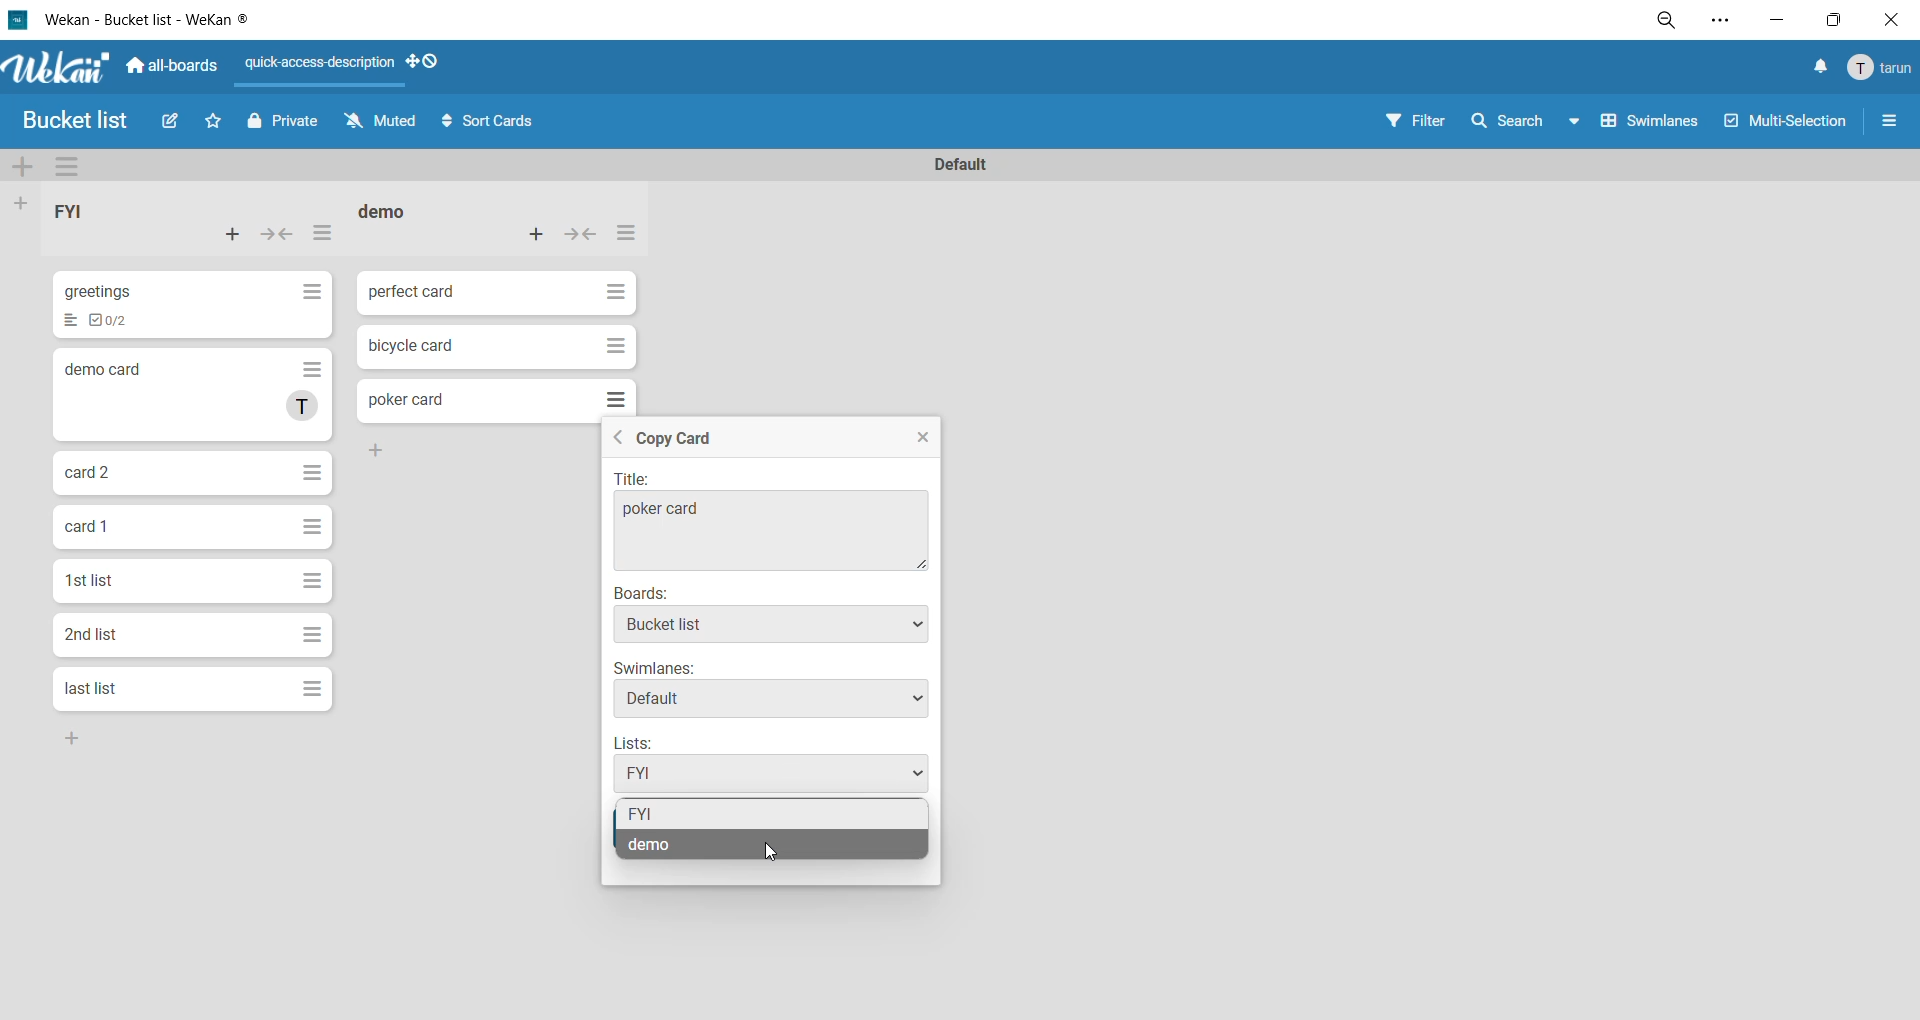 This screenshot has height=1020, width=1920. What do you see at coordinates (25, 203) in the screenshot?
I see `add list` at bounding box center [25, 203].